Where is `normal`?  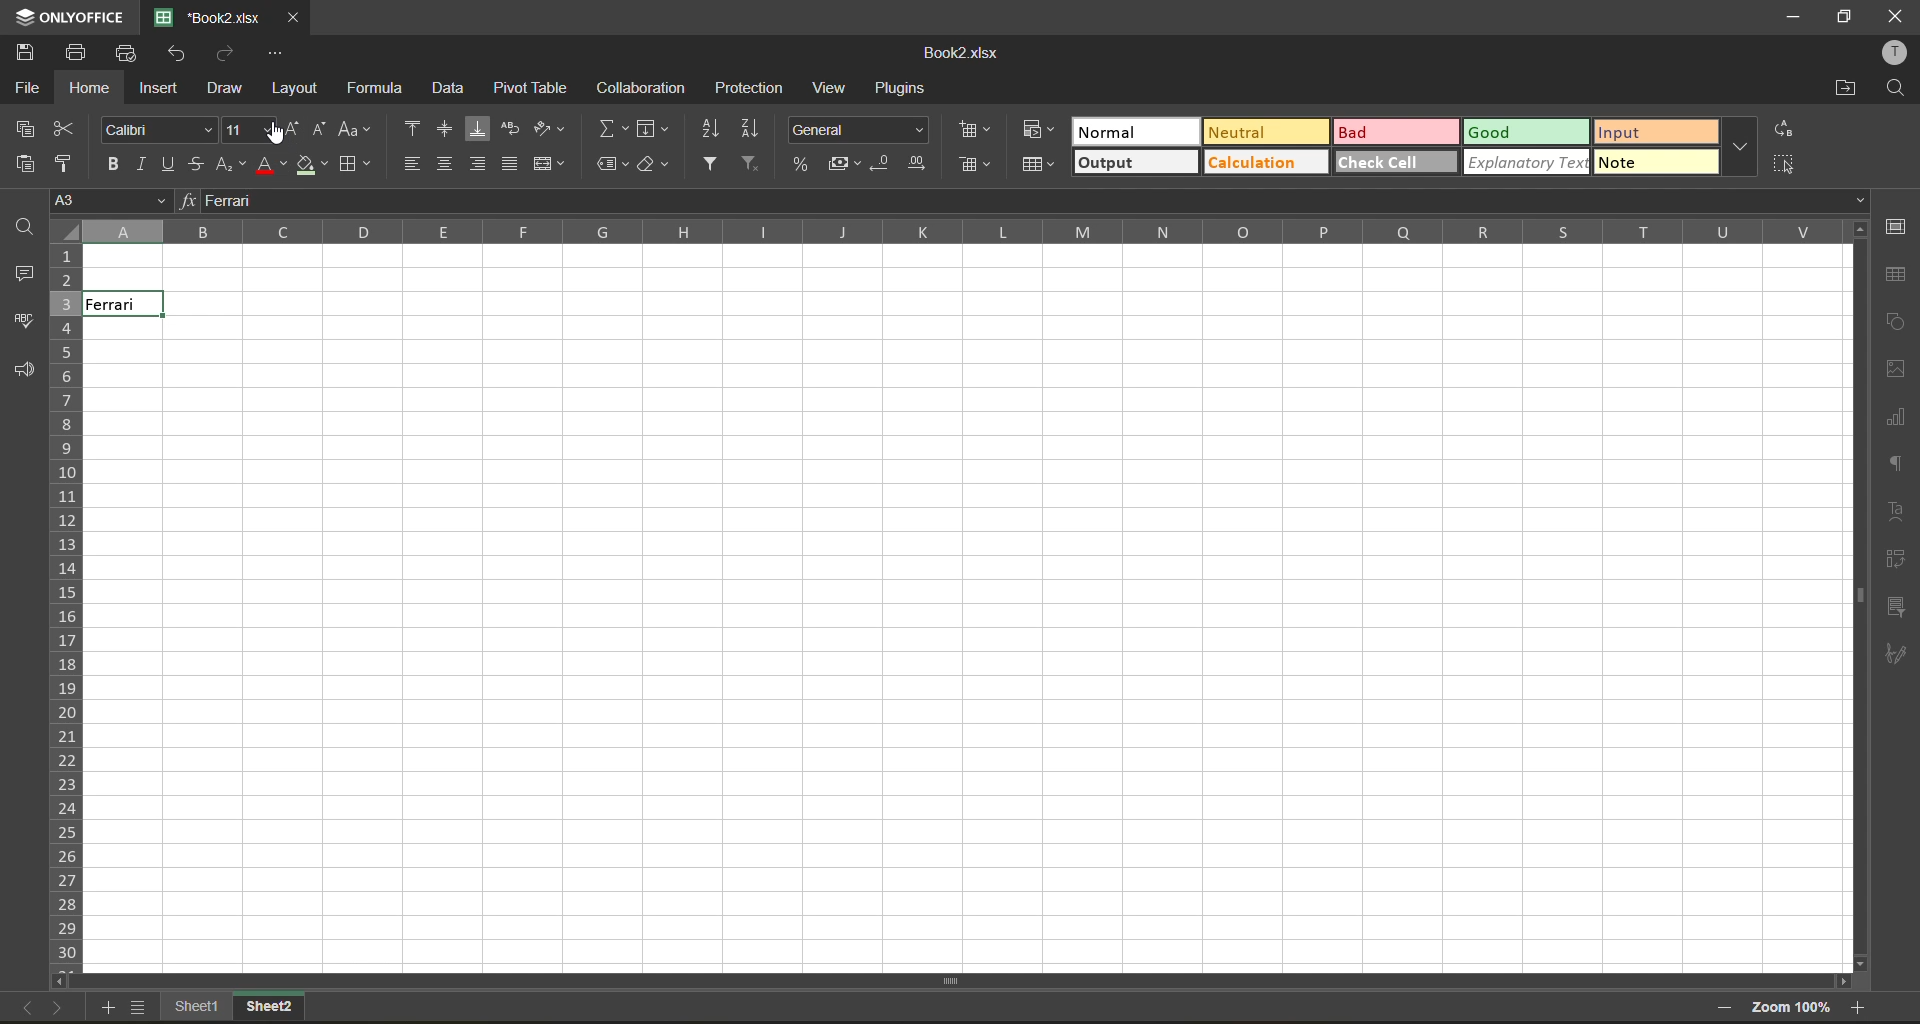
normal is located at coordinates (1130, 134).